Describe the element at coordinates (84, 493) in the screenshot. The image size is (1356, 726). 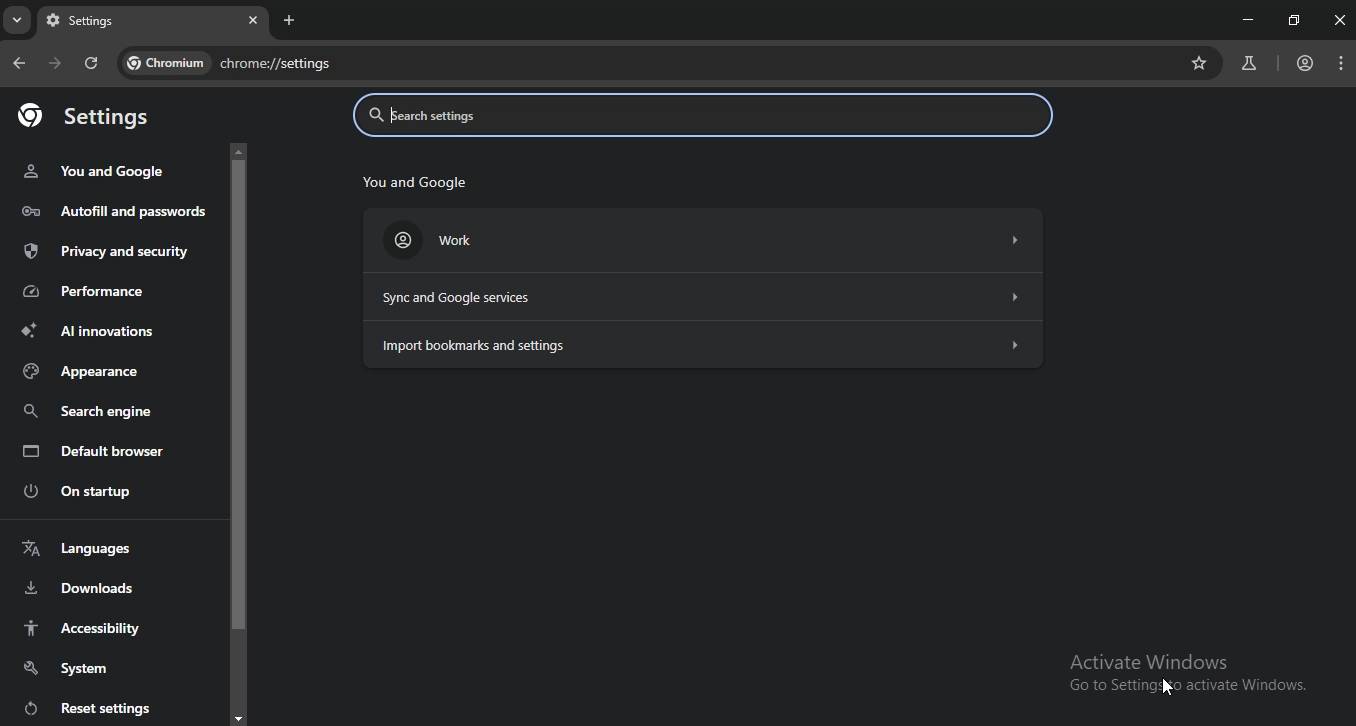
I see `On startup` at that location.